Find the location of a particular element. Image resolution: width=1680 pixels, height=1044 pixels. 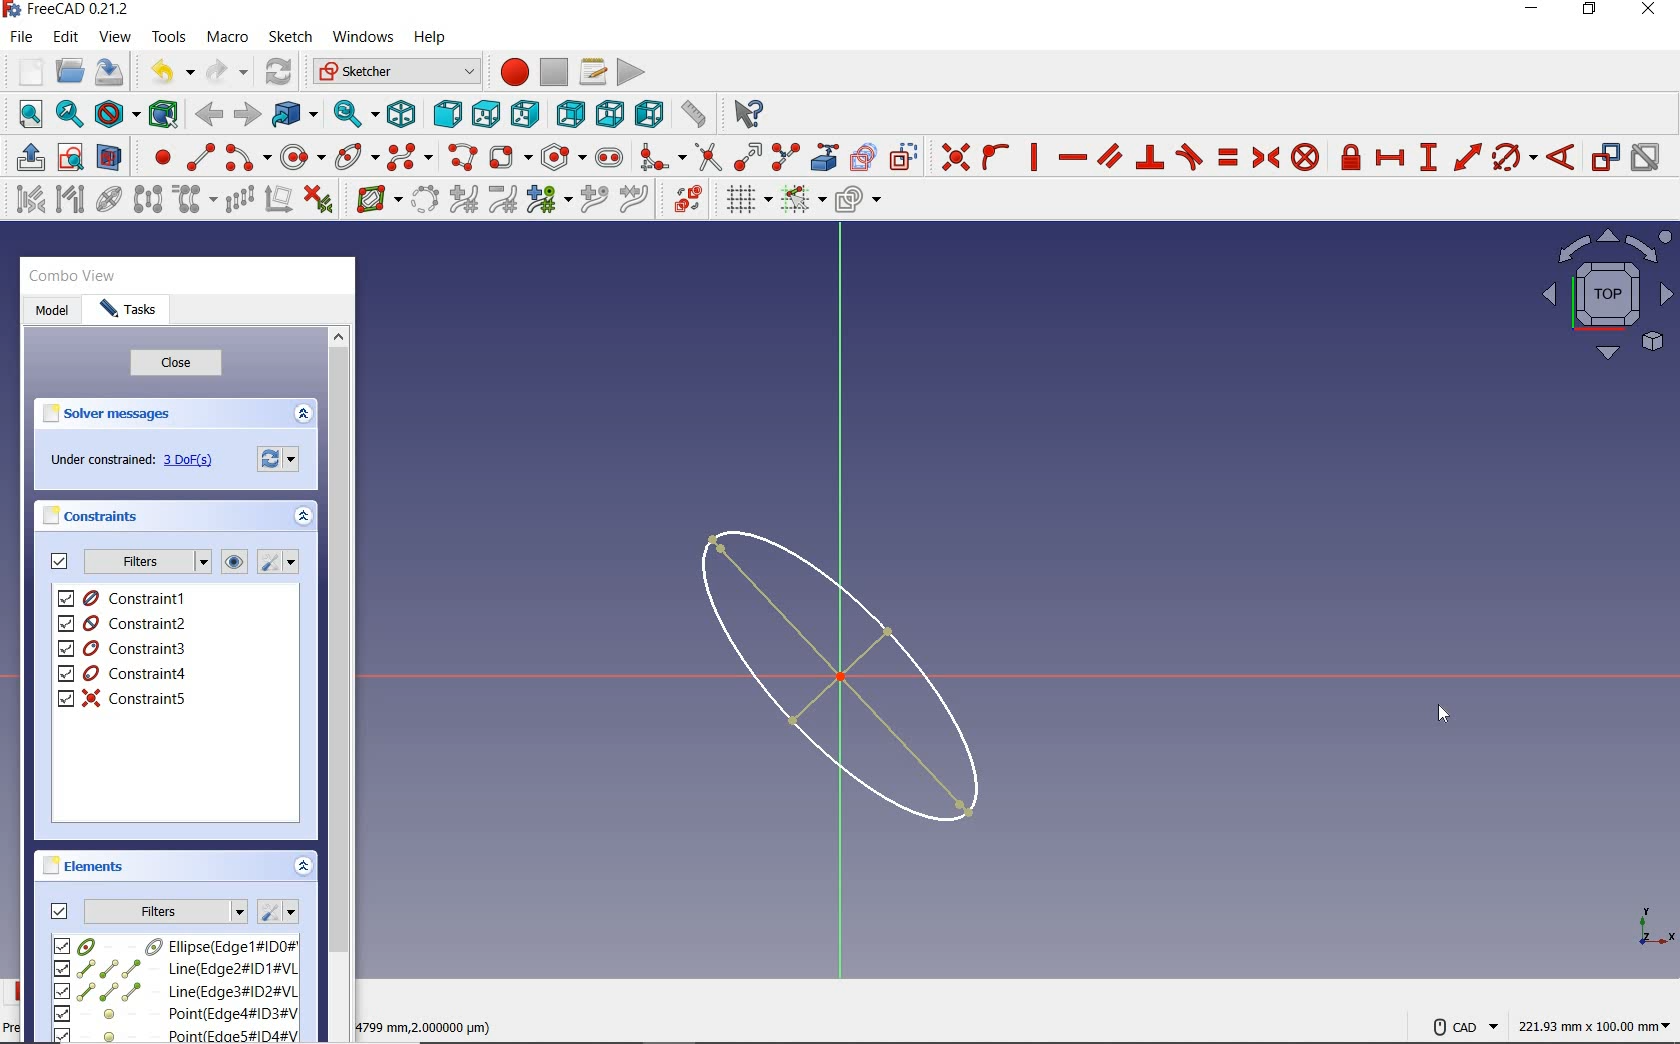

constrain angle is located at coordinates (1561, 156).